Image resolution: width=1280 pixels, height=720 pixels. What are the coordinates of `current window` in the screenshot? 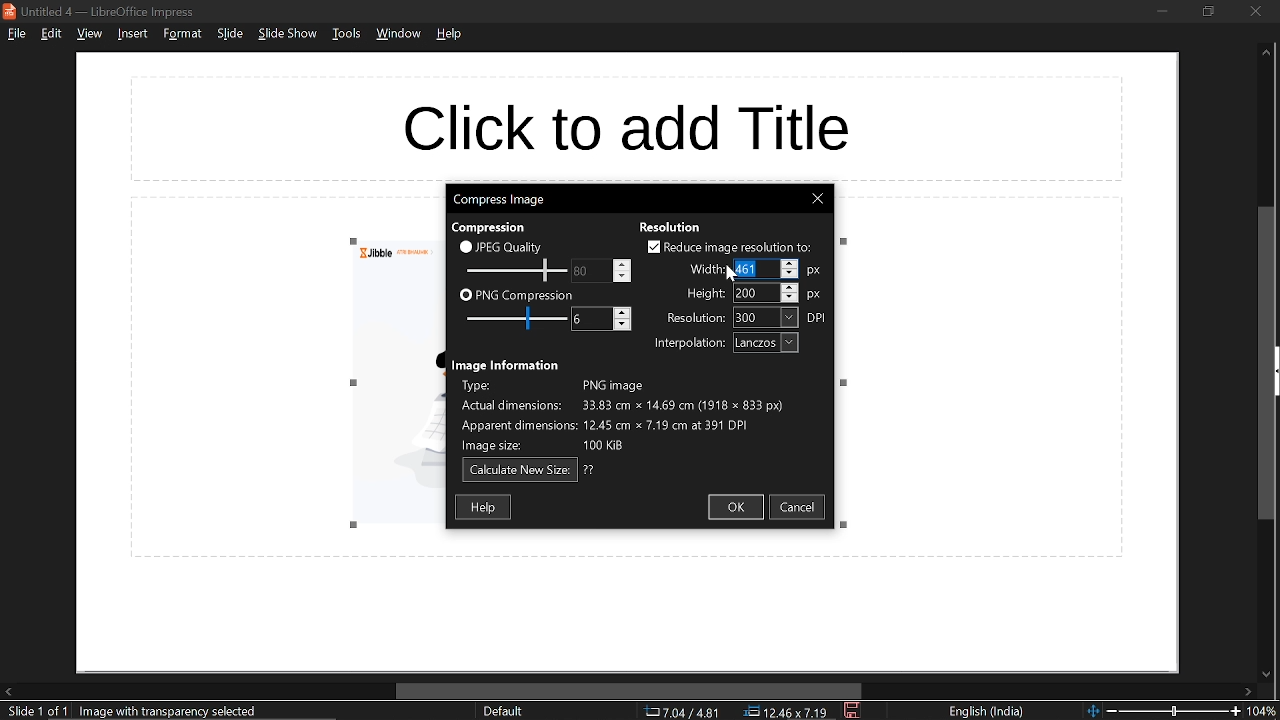 It's located at (500, 200).